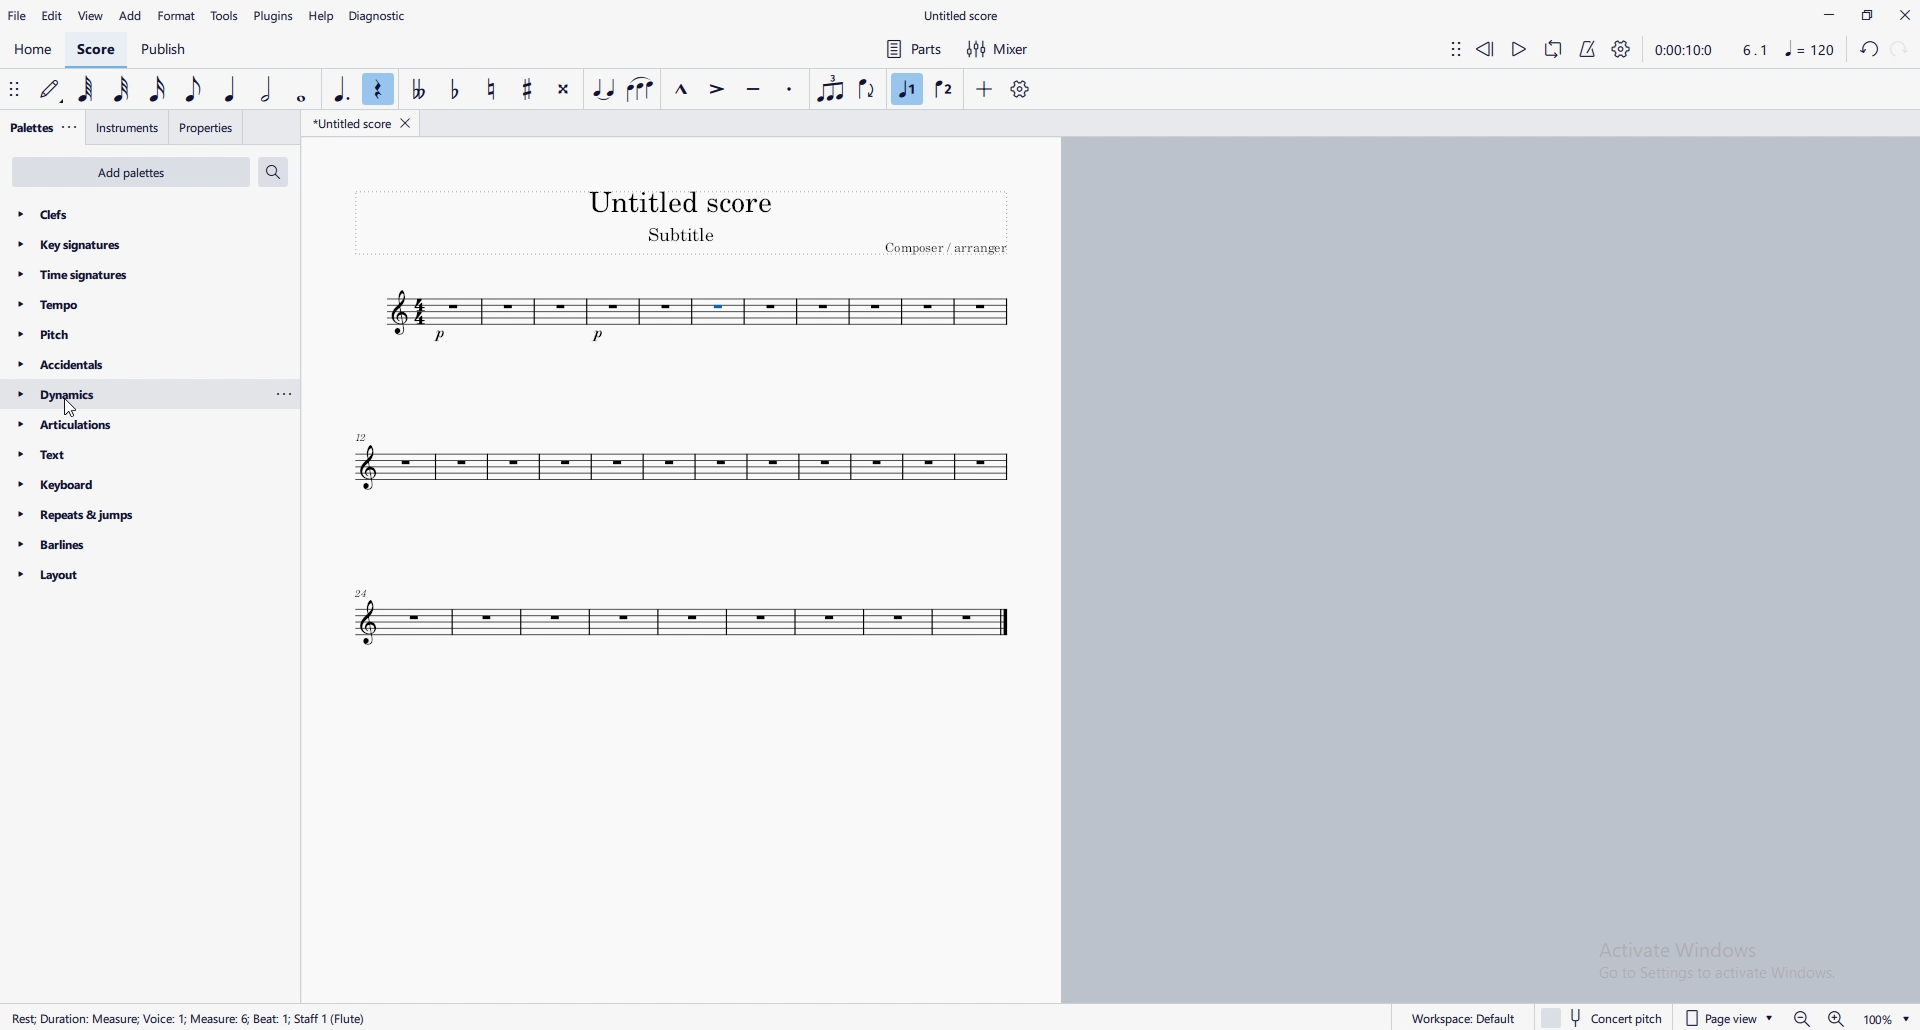 The height and width of the screenshot is (1030, 1920). I want to click on voice 2, so click(942, 90).